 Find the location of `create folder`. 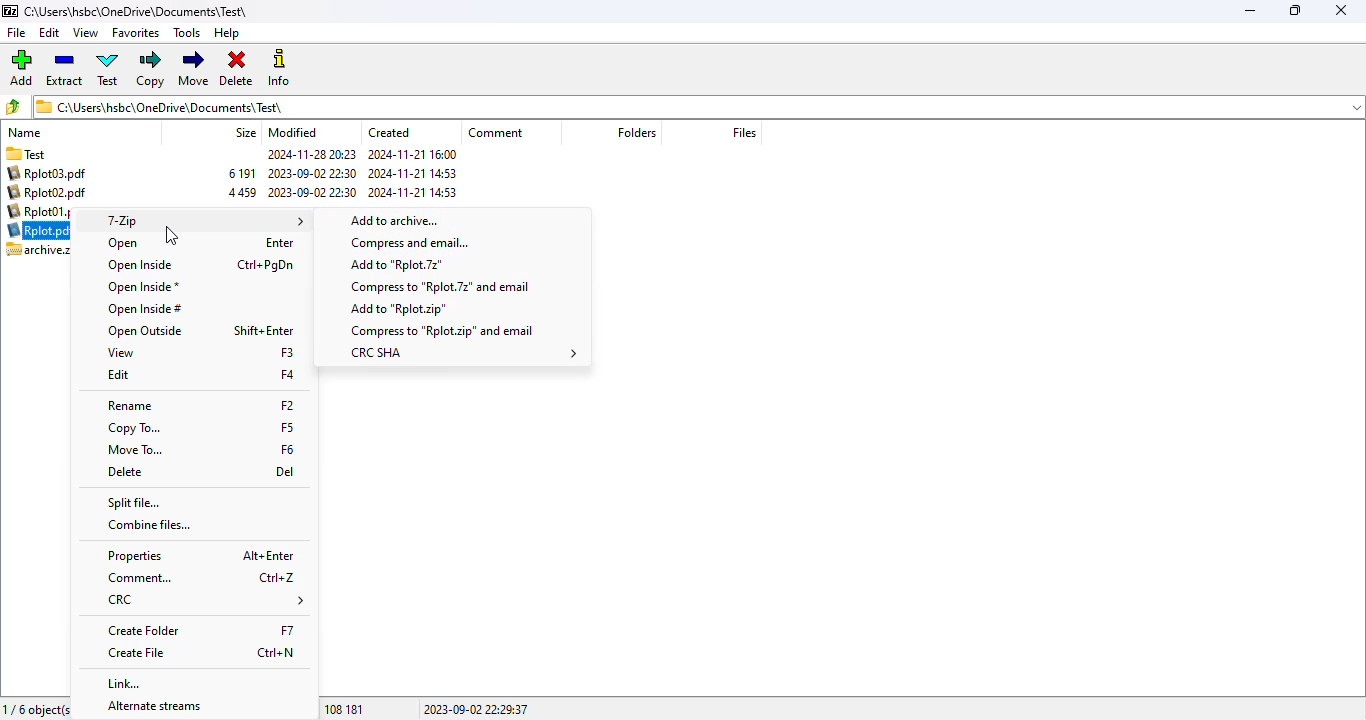

create folder is located at coordinates (144, 630).